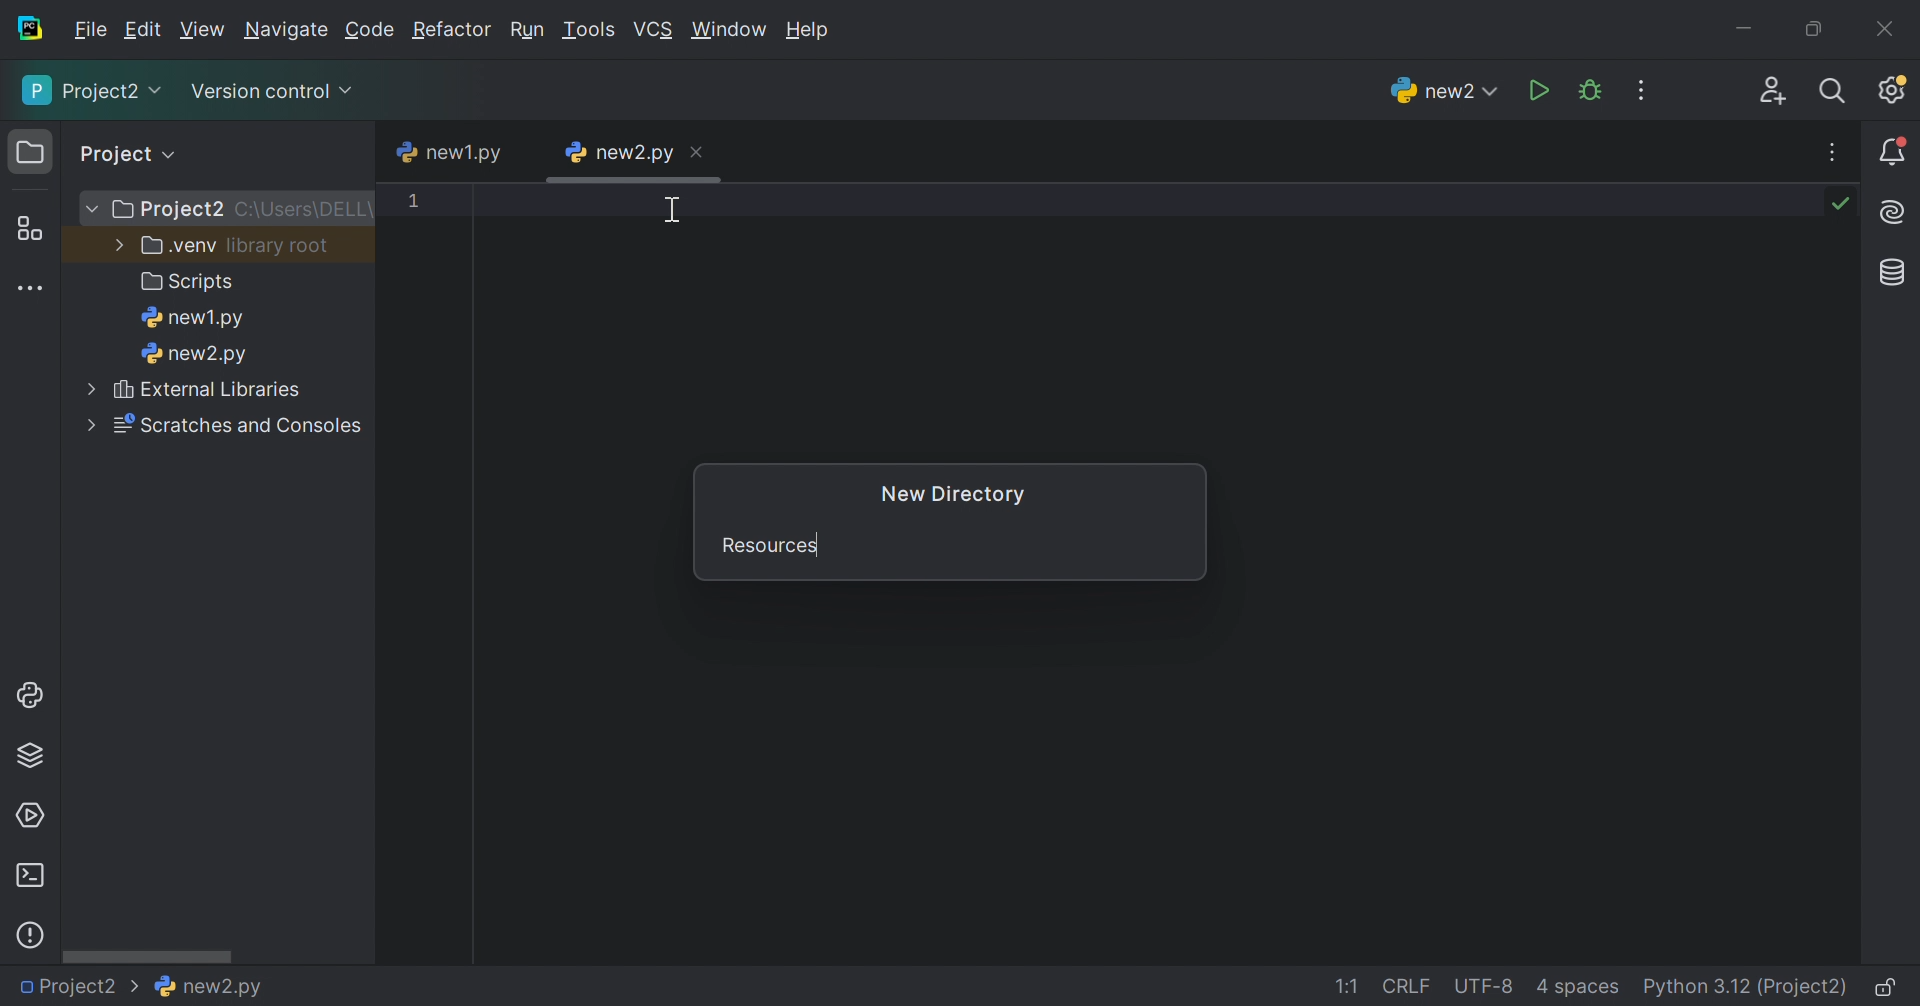 The width and height of the screenshot is (1920, 1006). I want to click on Code, so click(369, 31).